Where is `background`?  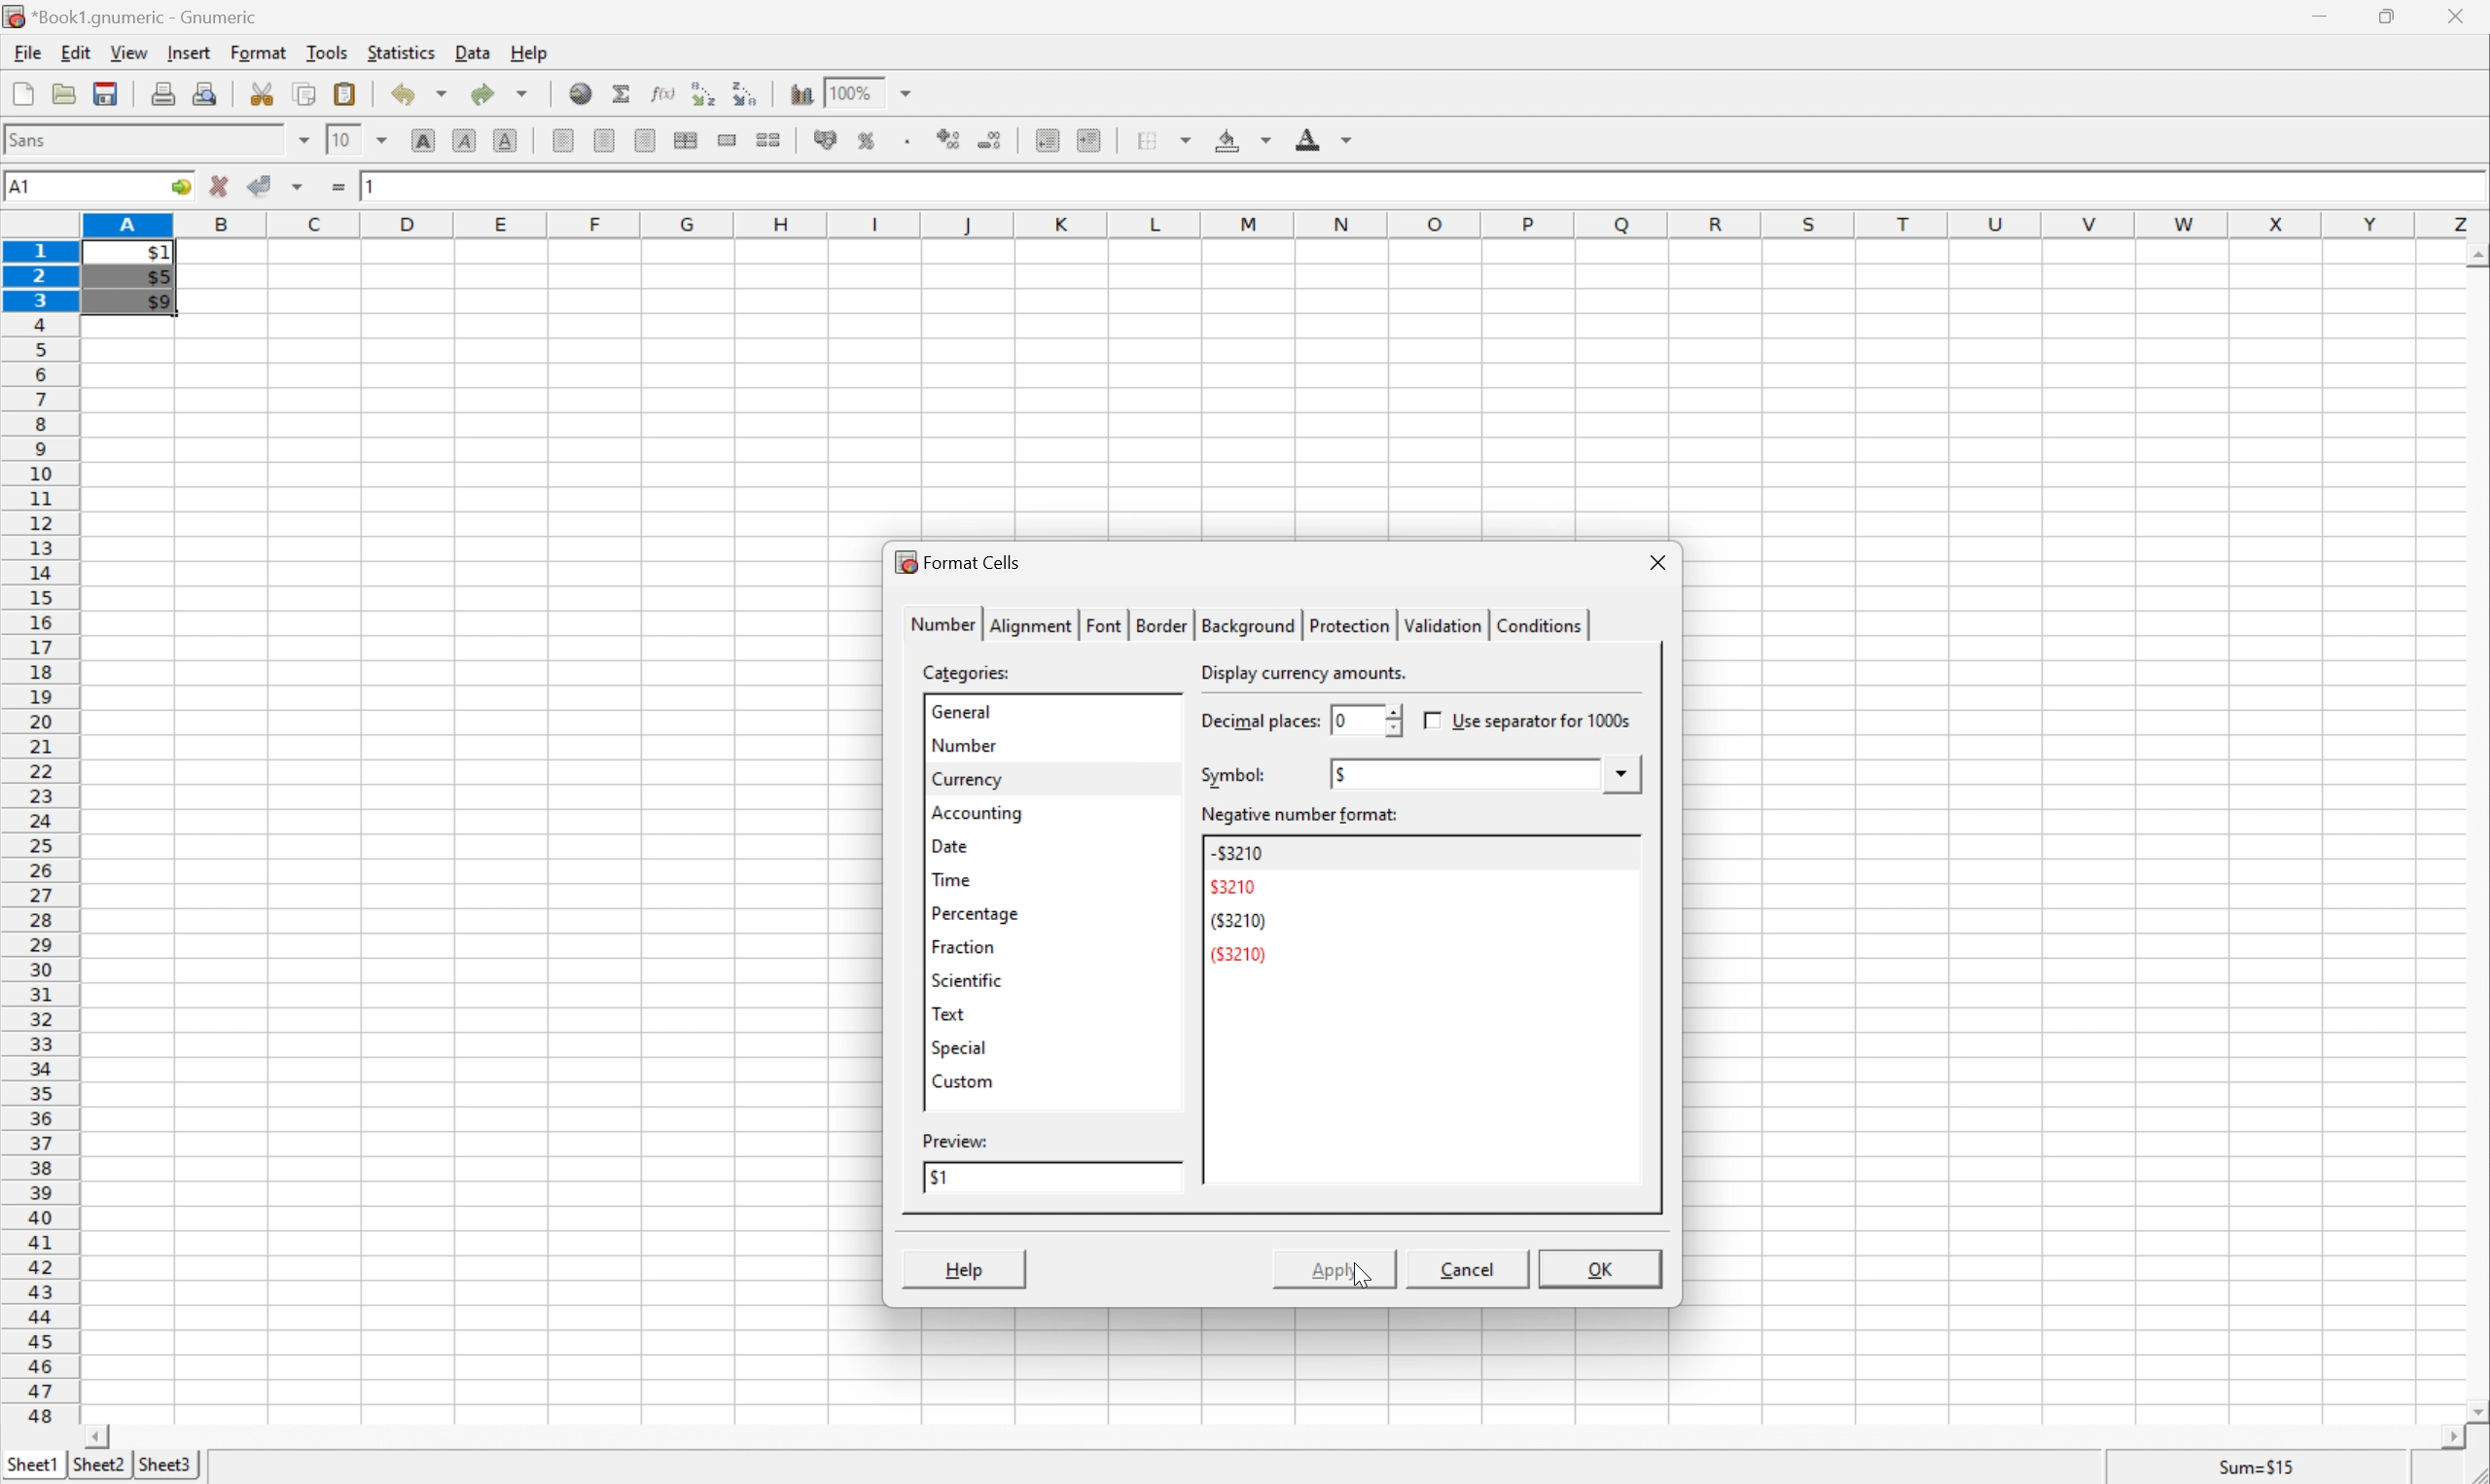
background is located at coordinates (1245, 625).